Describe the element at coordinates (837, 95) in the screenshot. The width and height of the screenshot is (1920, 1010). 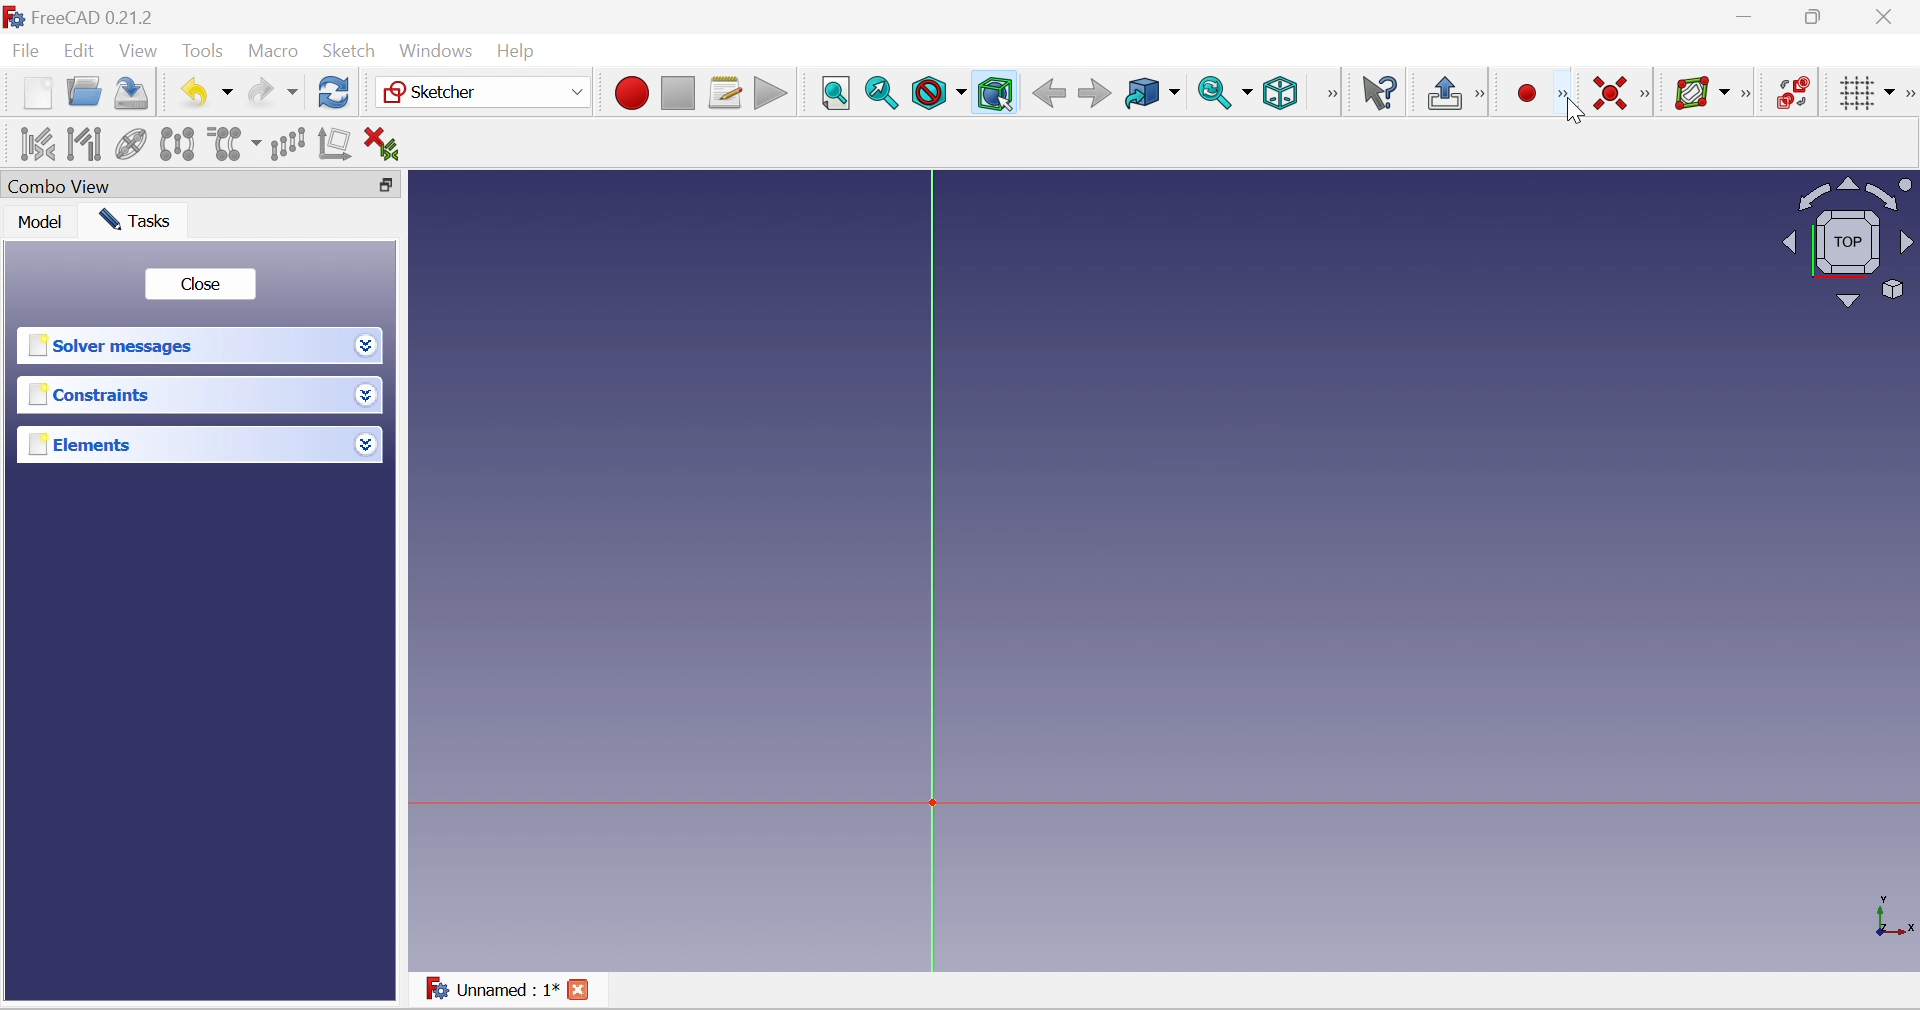
I see `Fit all` at that location.